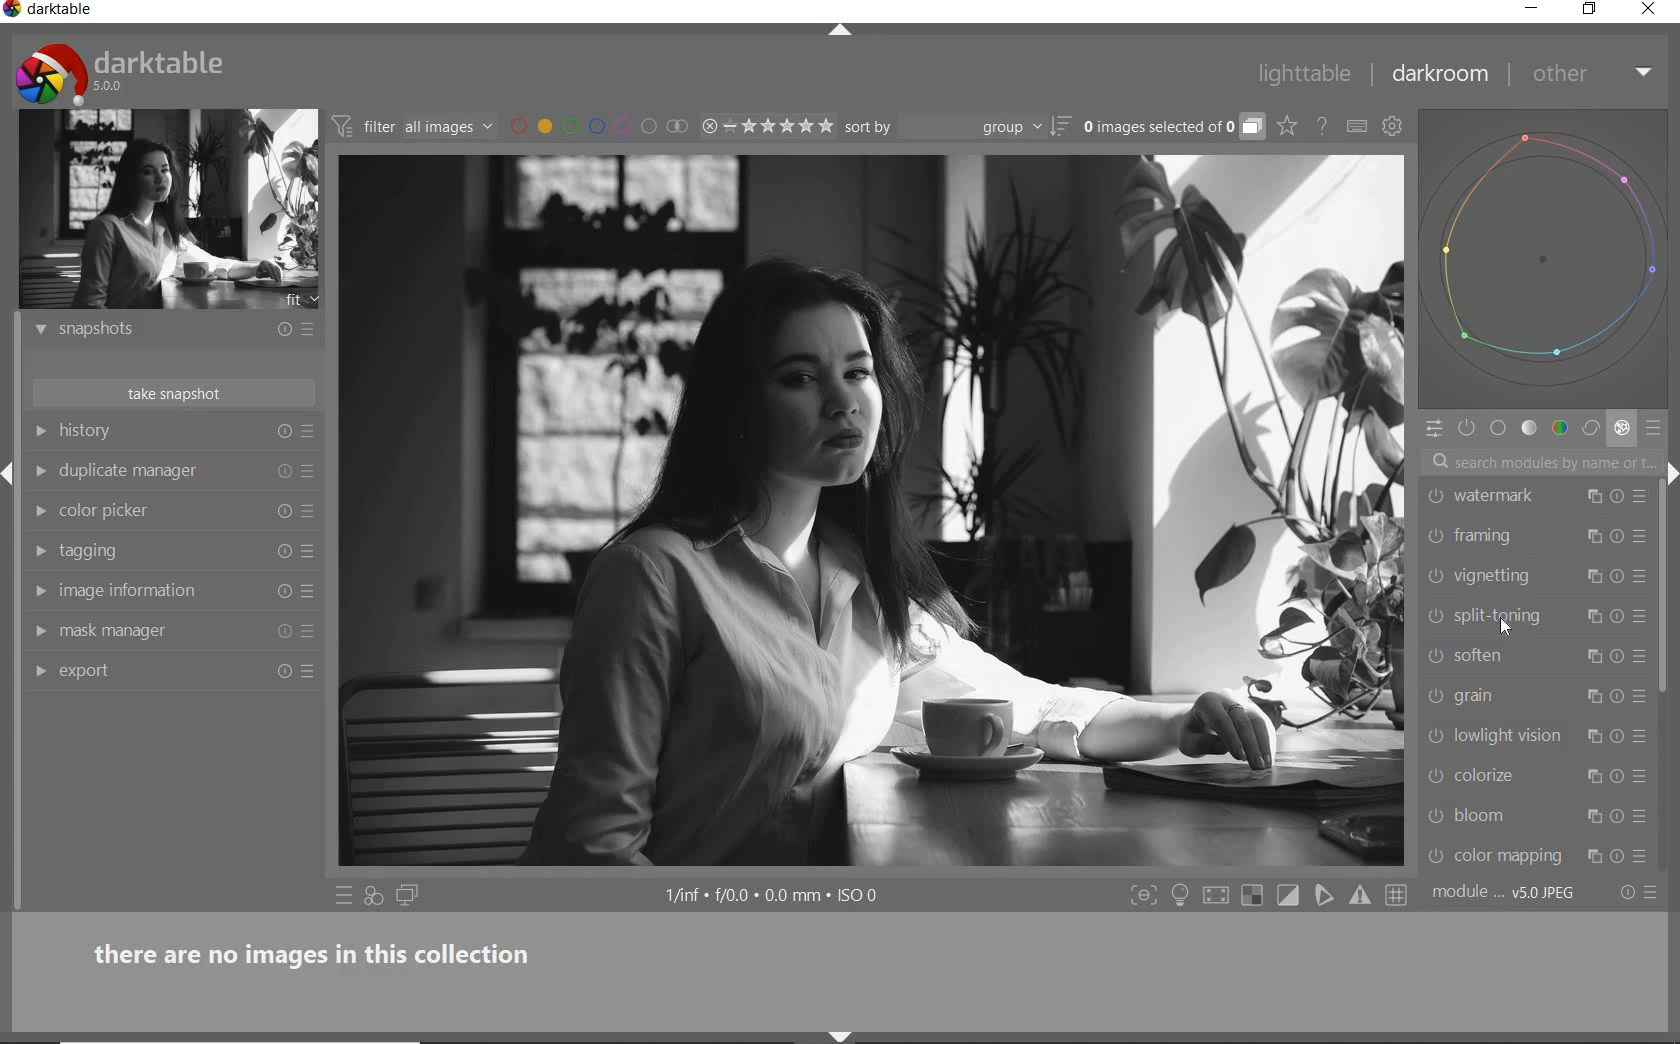 Image resolution: width=1680 pixels, height=1044 pixels. Describe the element at coordinates (1597, 735) in the screenshot. I see `multiple instance actions` at that location.